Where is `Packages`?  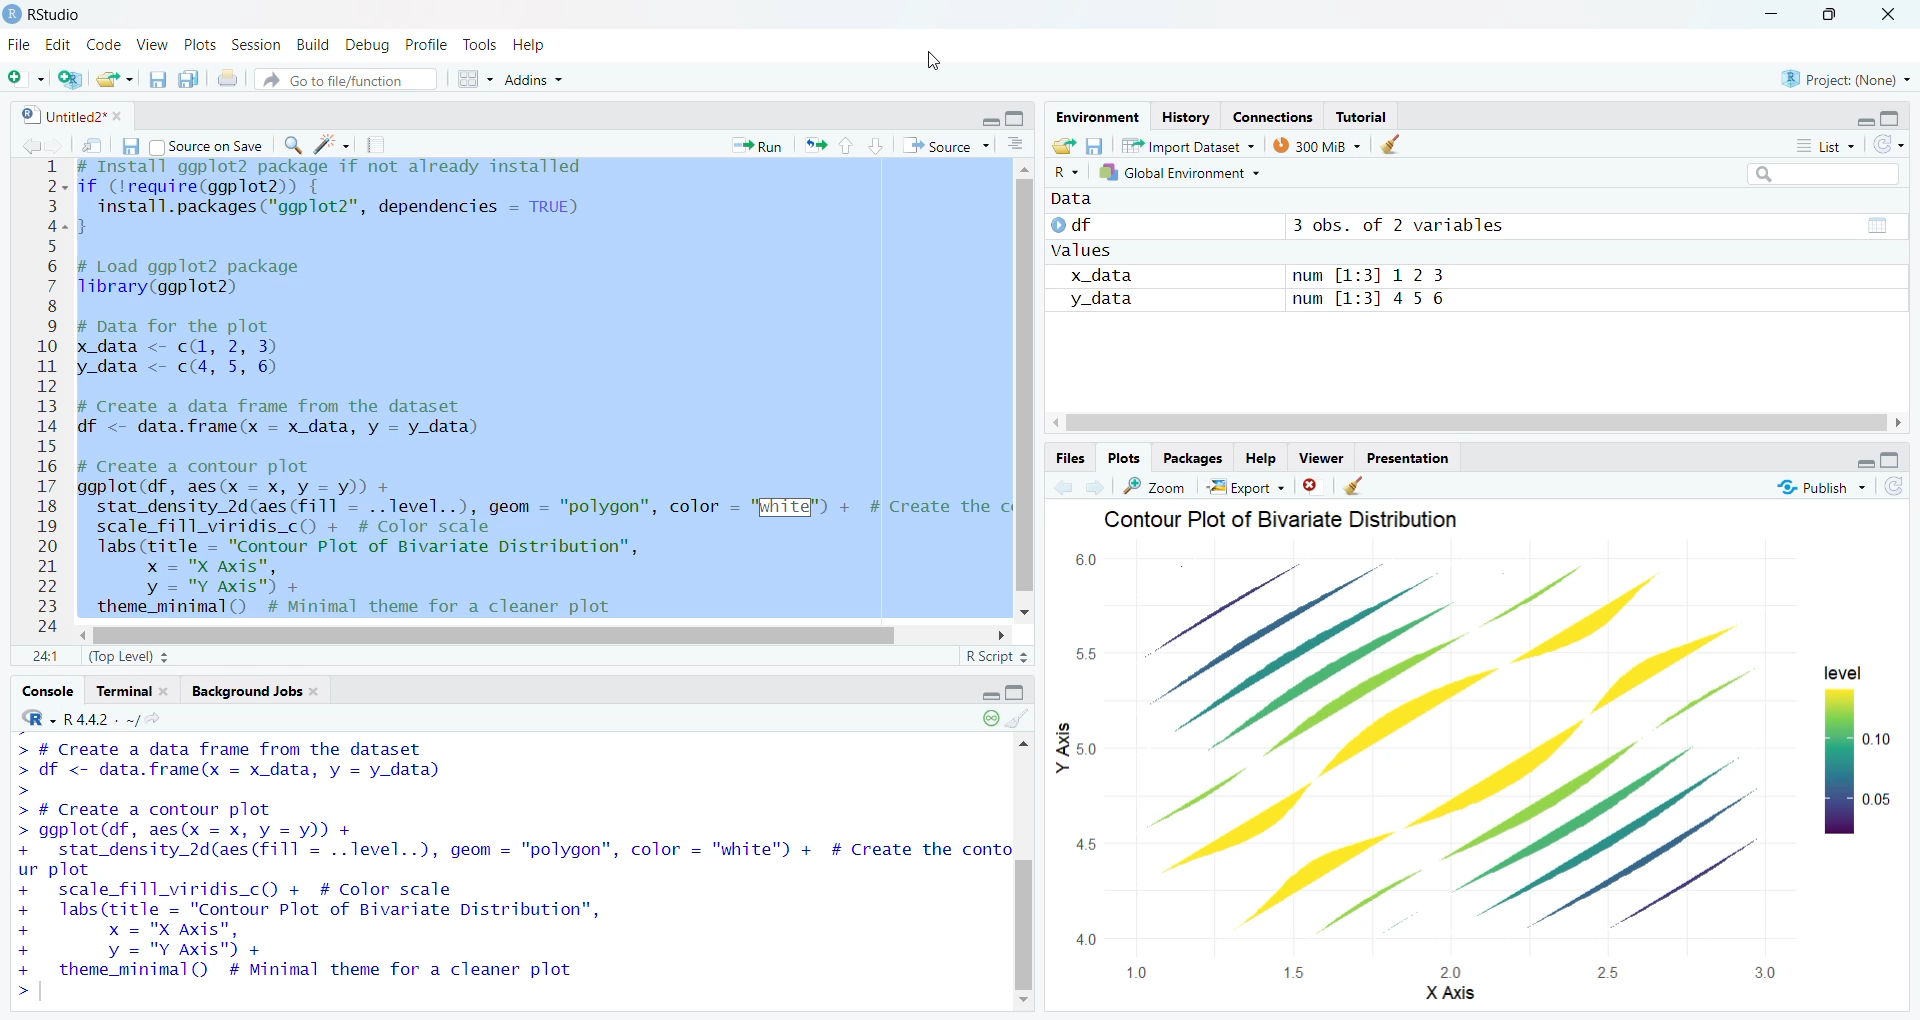 Packages is located at coordinates (1191, 459).